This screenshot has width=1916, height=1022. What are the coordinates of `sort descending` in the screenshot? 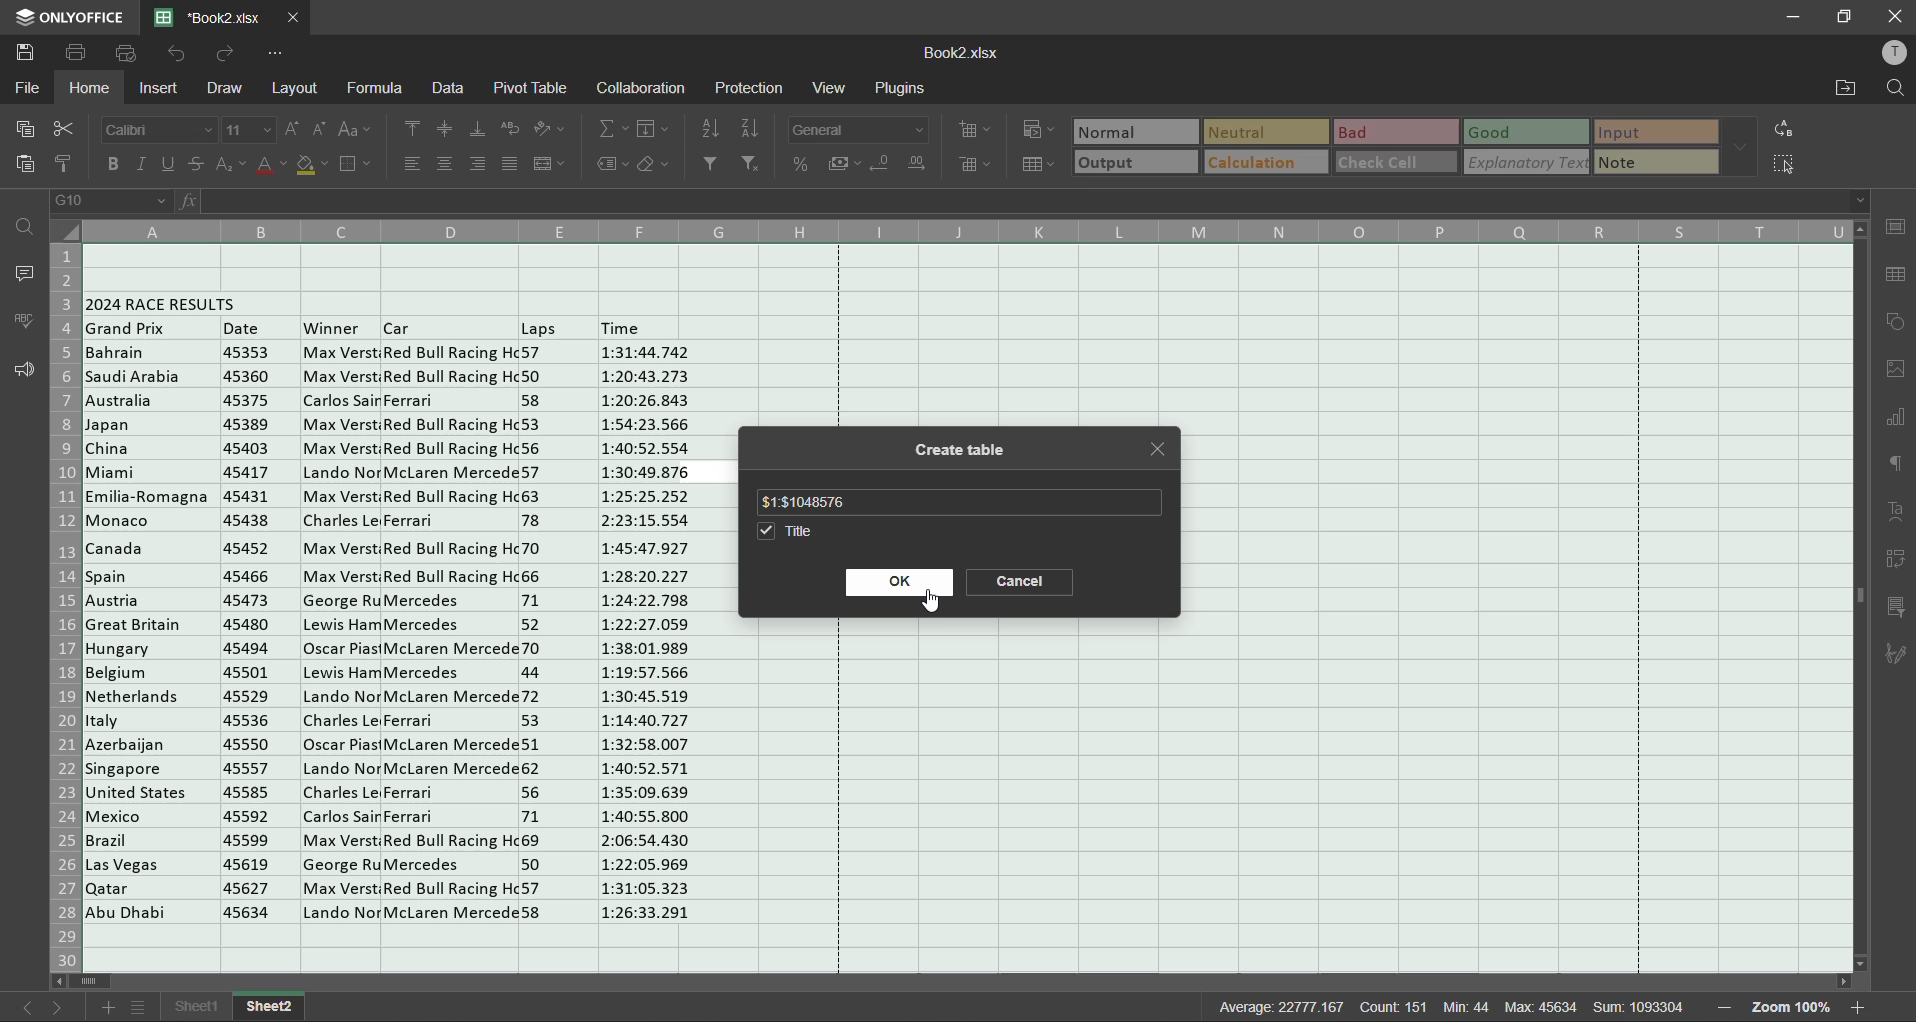 It's located at (750, 129).